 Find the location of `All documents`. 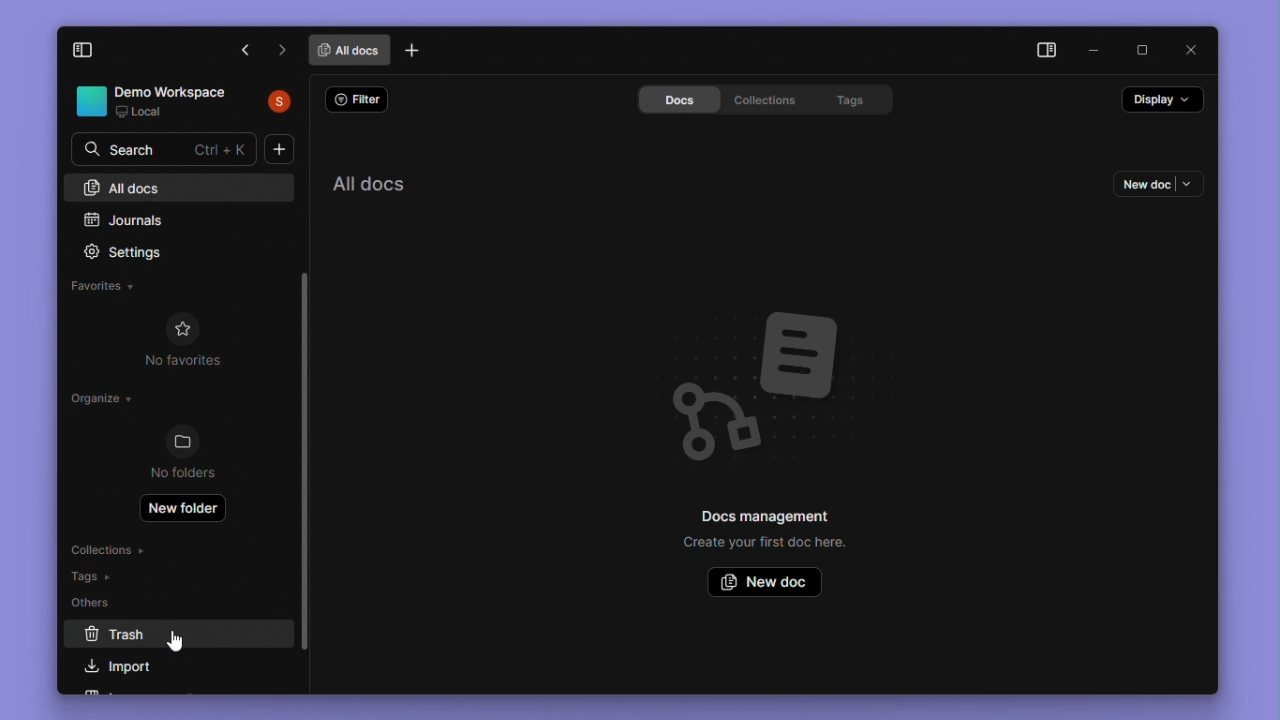

All documents is located at coordinates (370, 184).